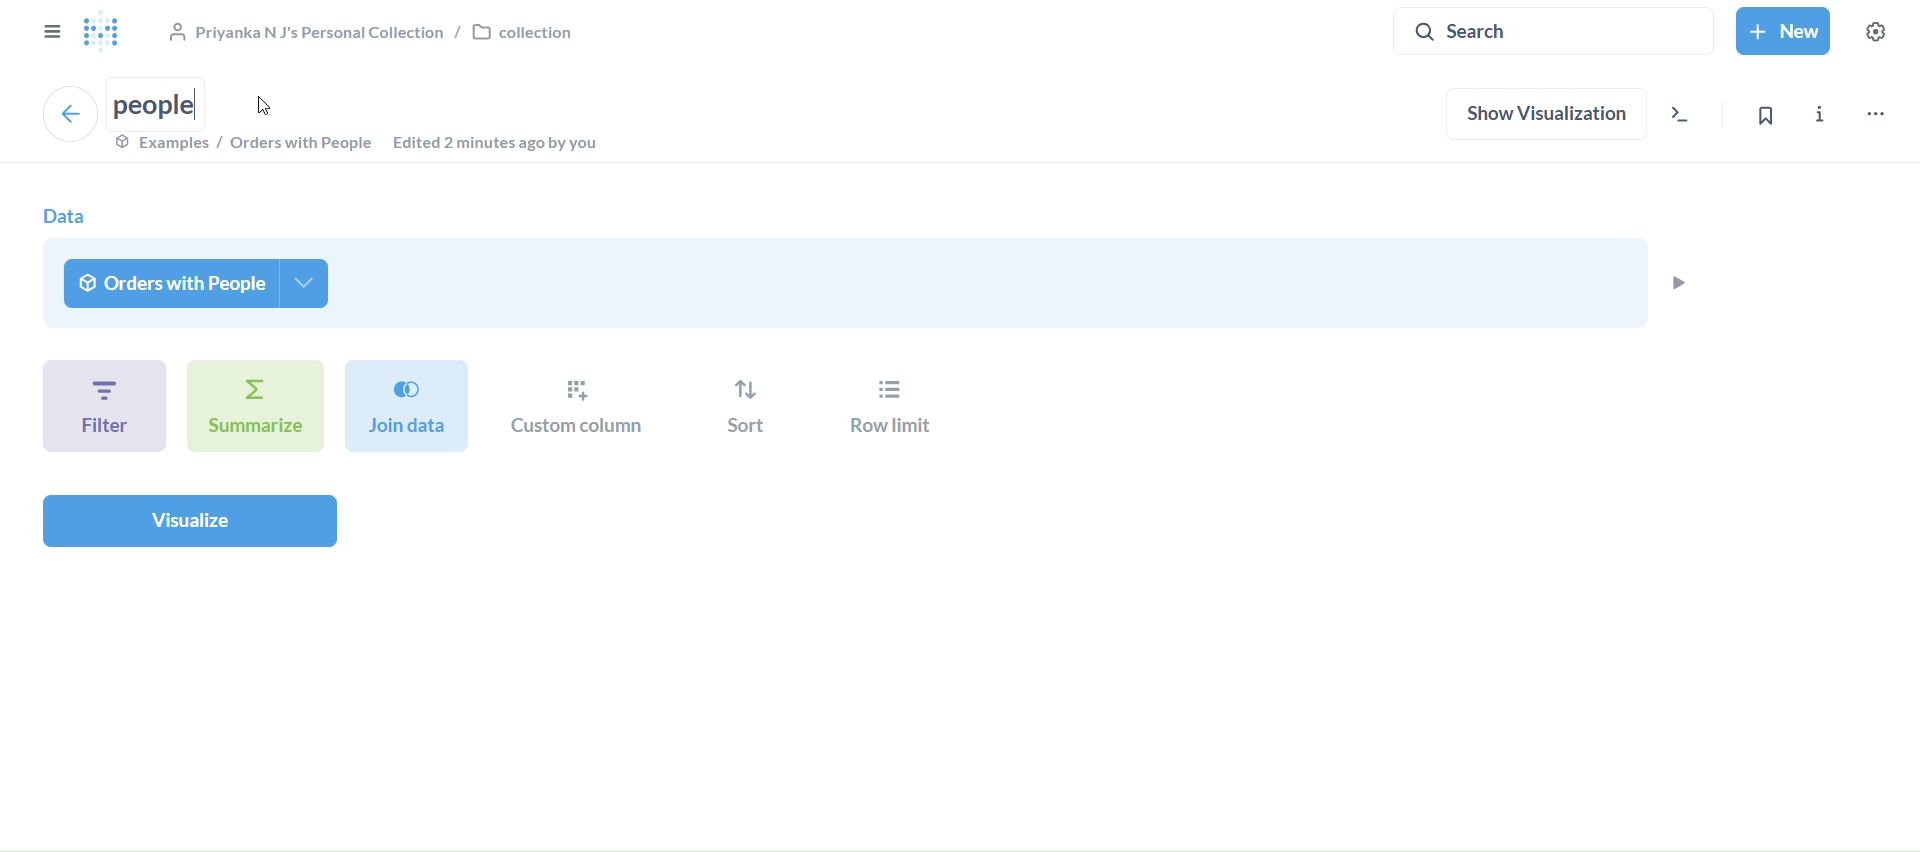 The image size is (1920, 852). What do you see at coordinates (242, 145) in the screenshot?
I see `examples/orders with prople ` at bounding box center [242, 145].